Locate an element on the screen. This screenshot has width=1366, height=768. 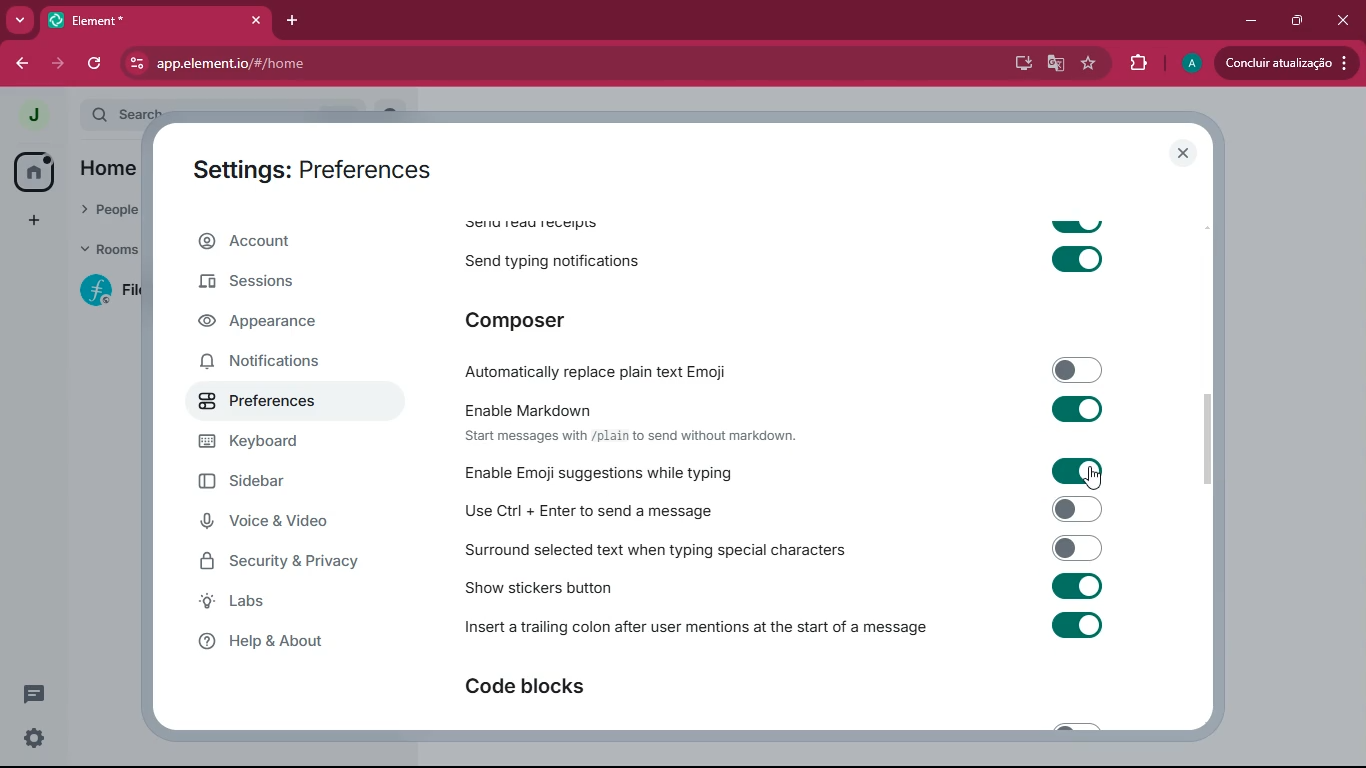
enable markdown is located at coordinates (805, 420).